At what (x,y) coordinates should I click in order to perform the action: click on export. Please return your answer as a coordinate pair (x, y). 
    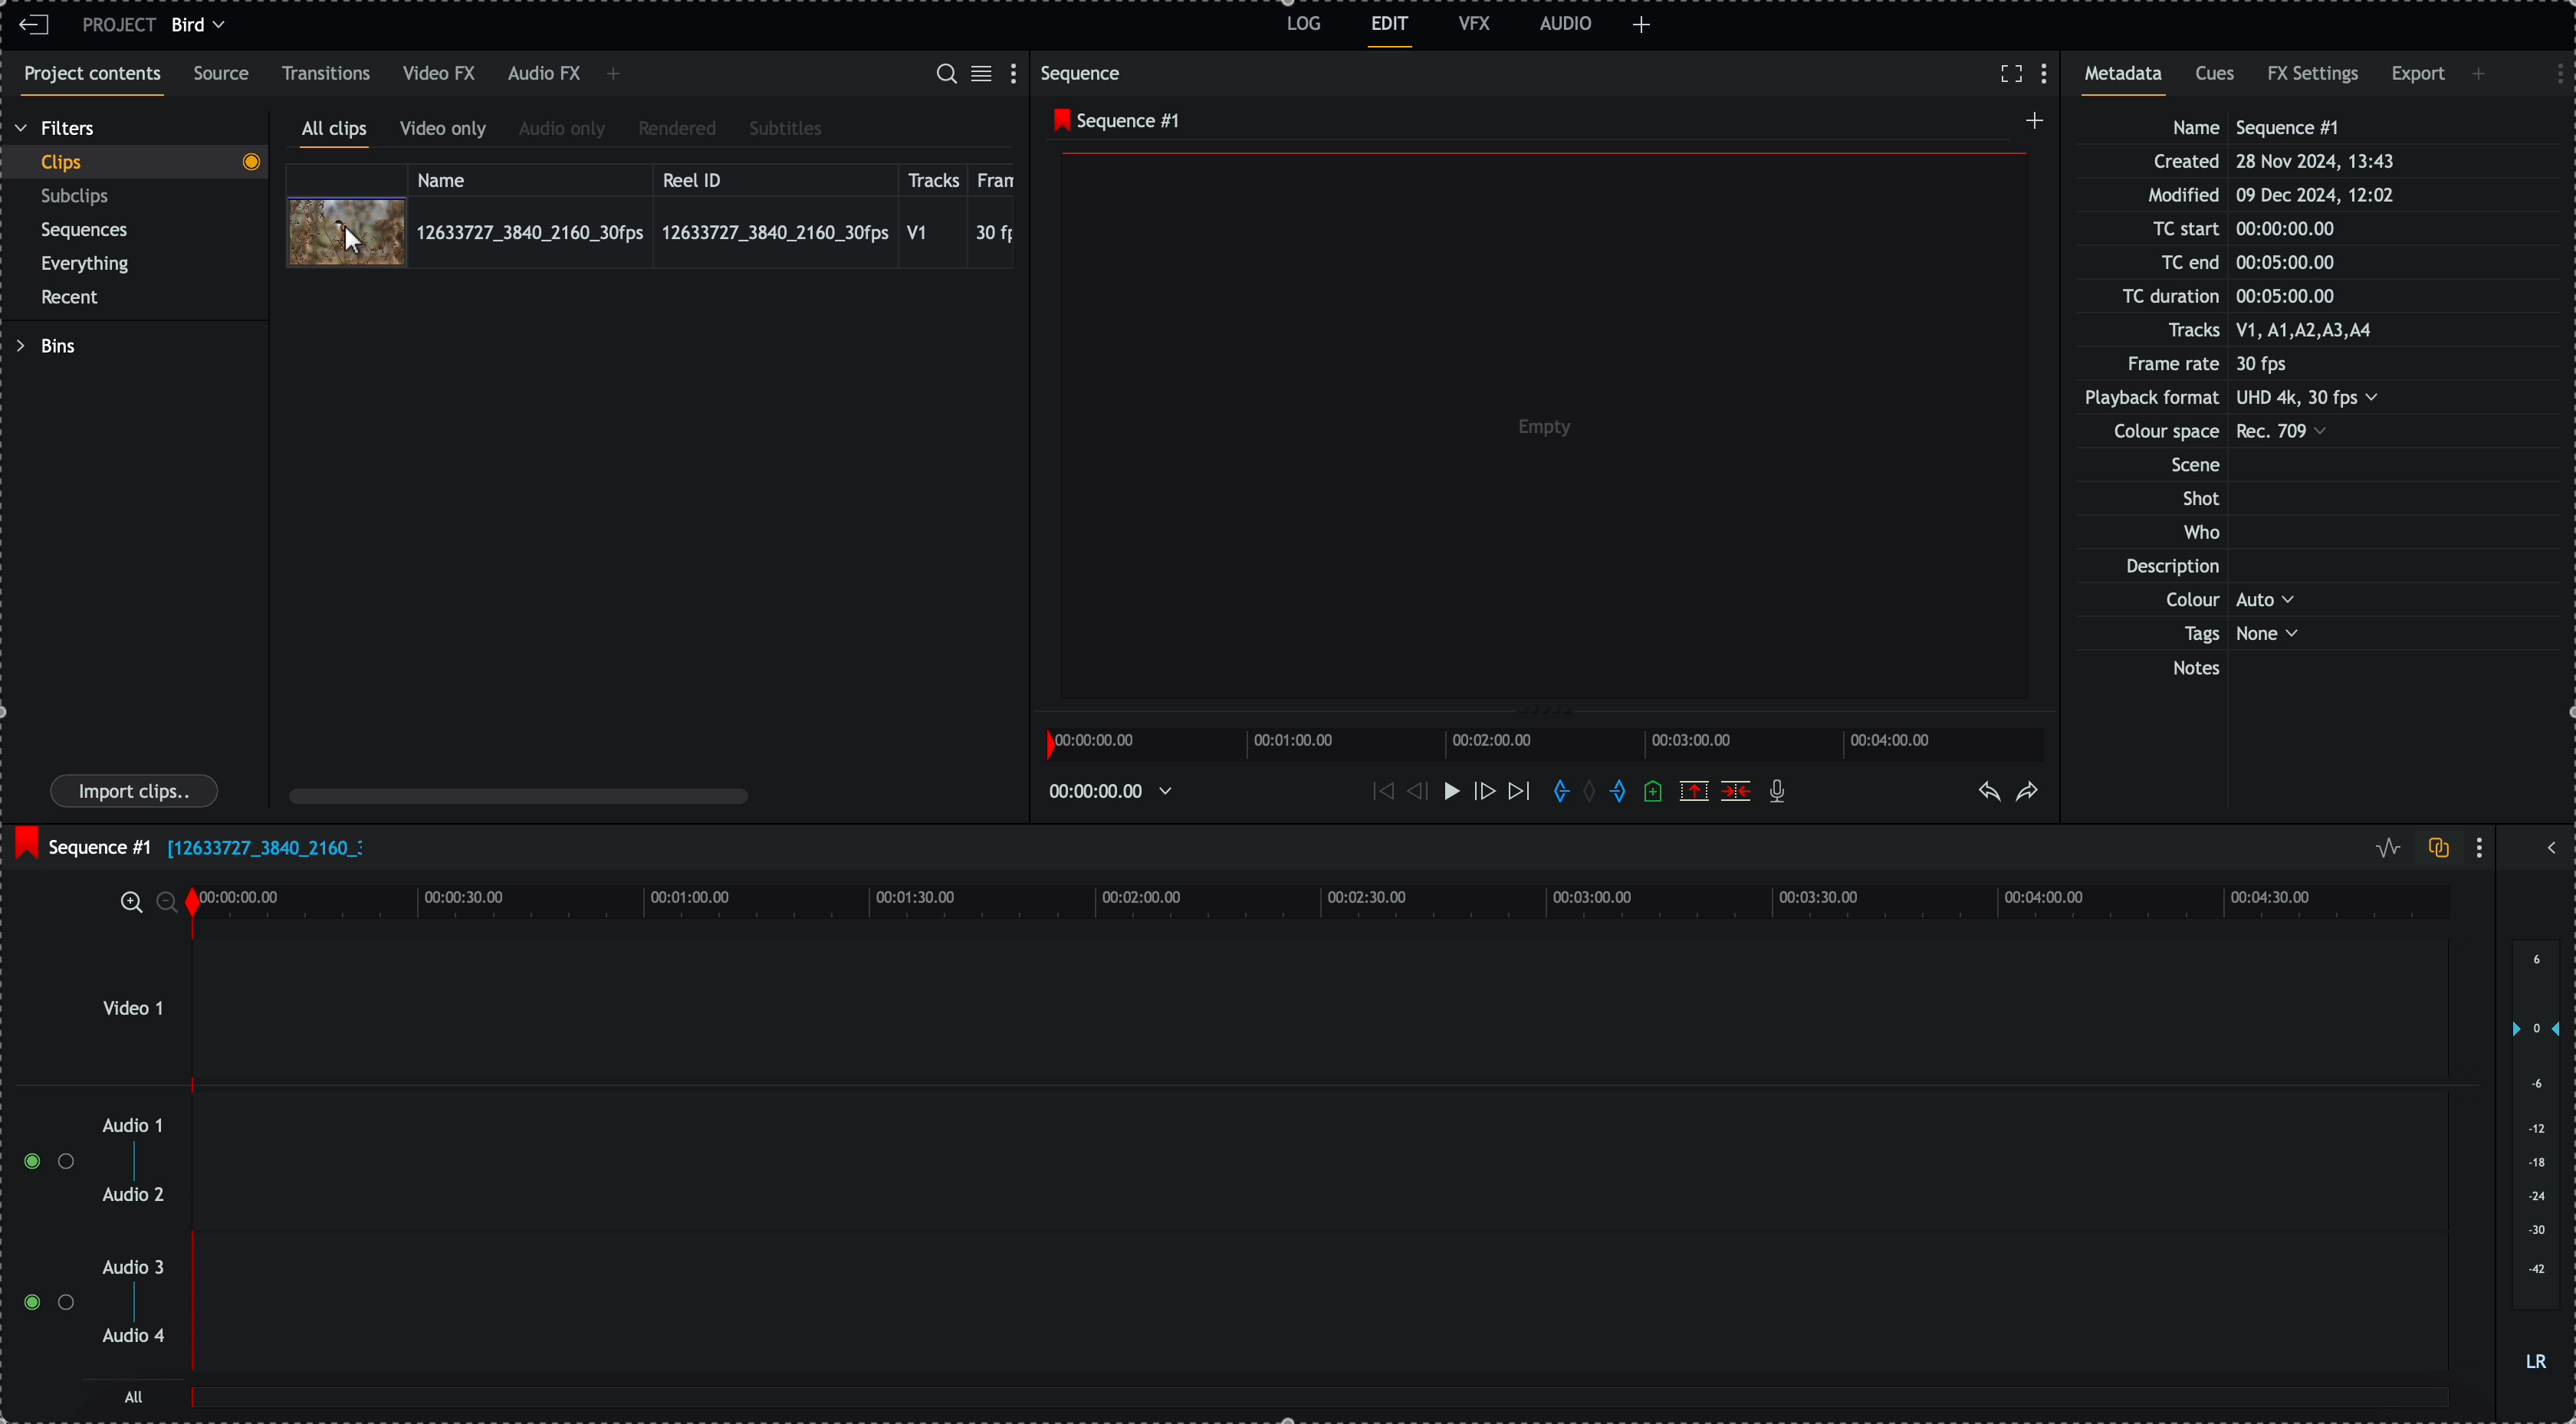
    Looking at the image, I should click on (2418, 78).